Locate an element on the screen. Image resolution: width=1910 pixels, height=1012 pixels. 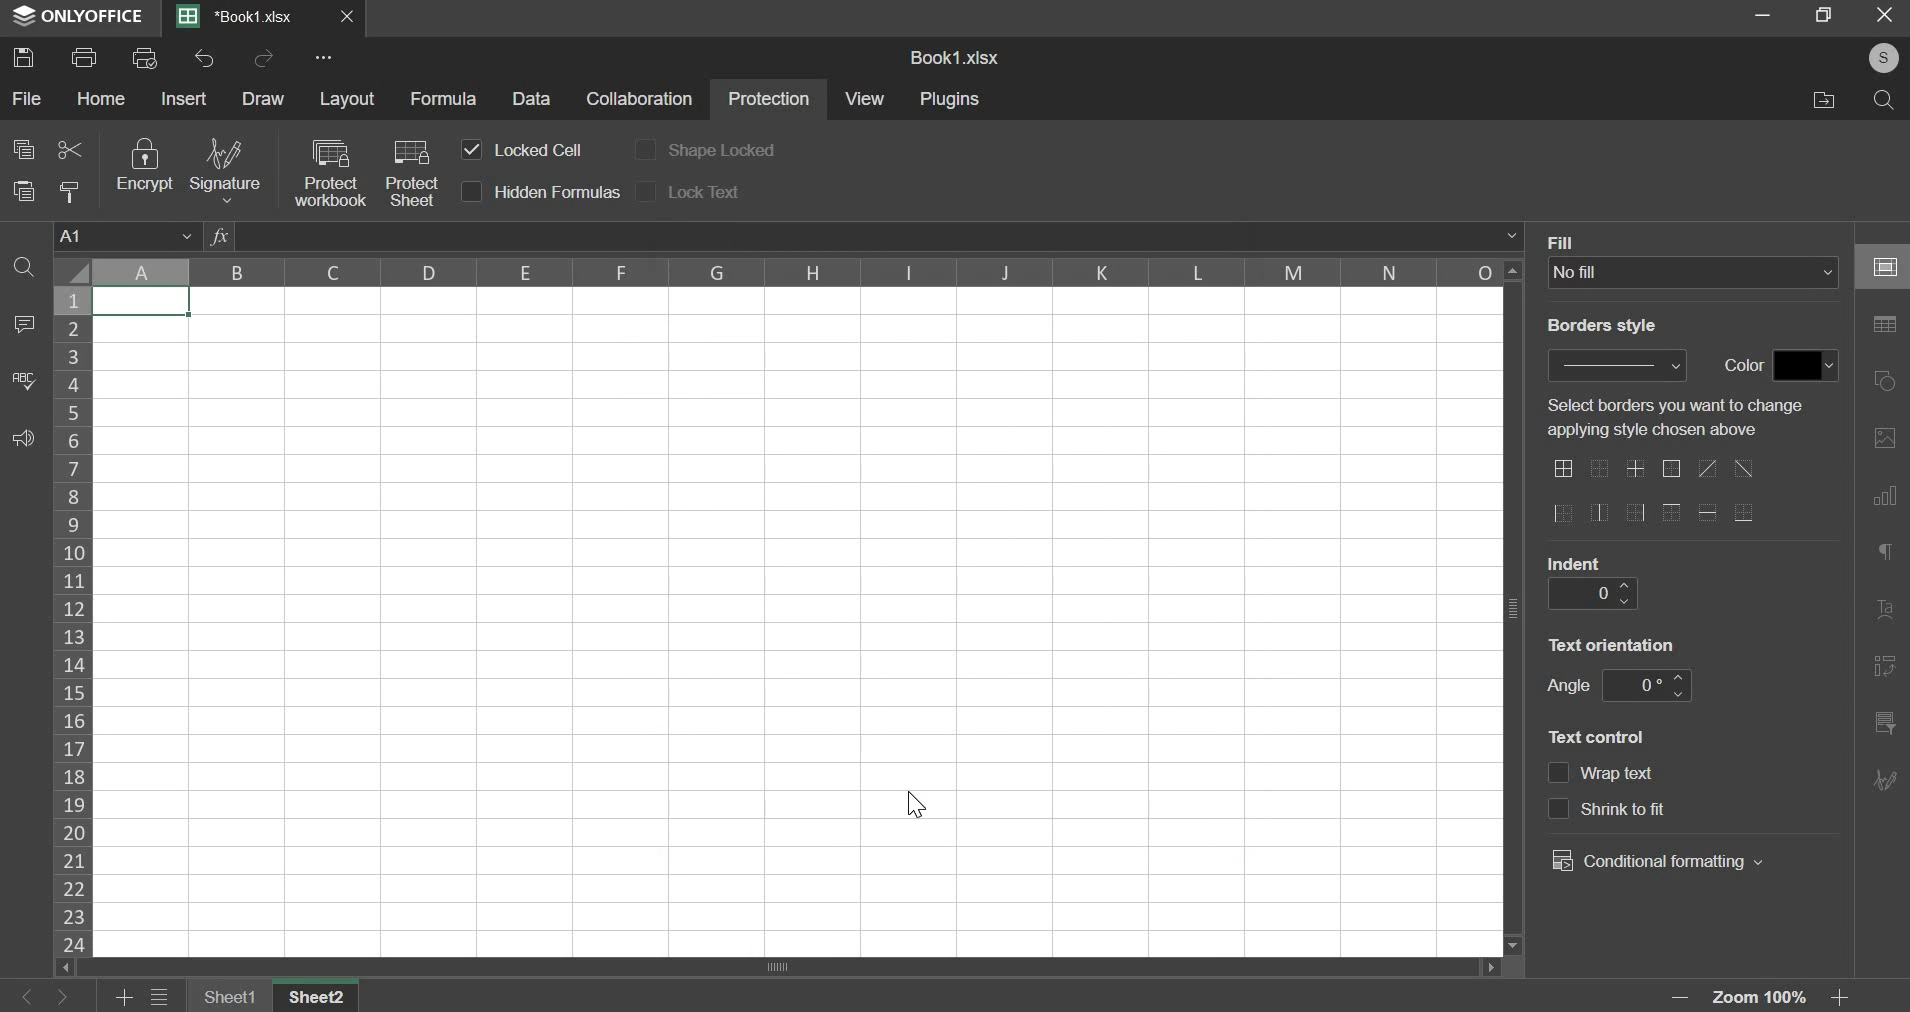
sheet is located at coordinates (322, 996).